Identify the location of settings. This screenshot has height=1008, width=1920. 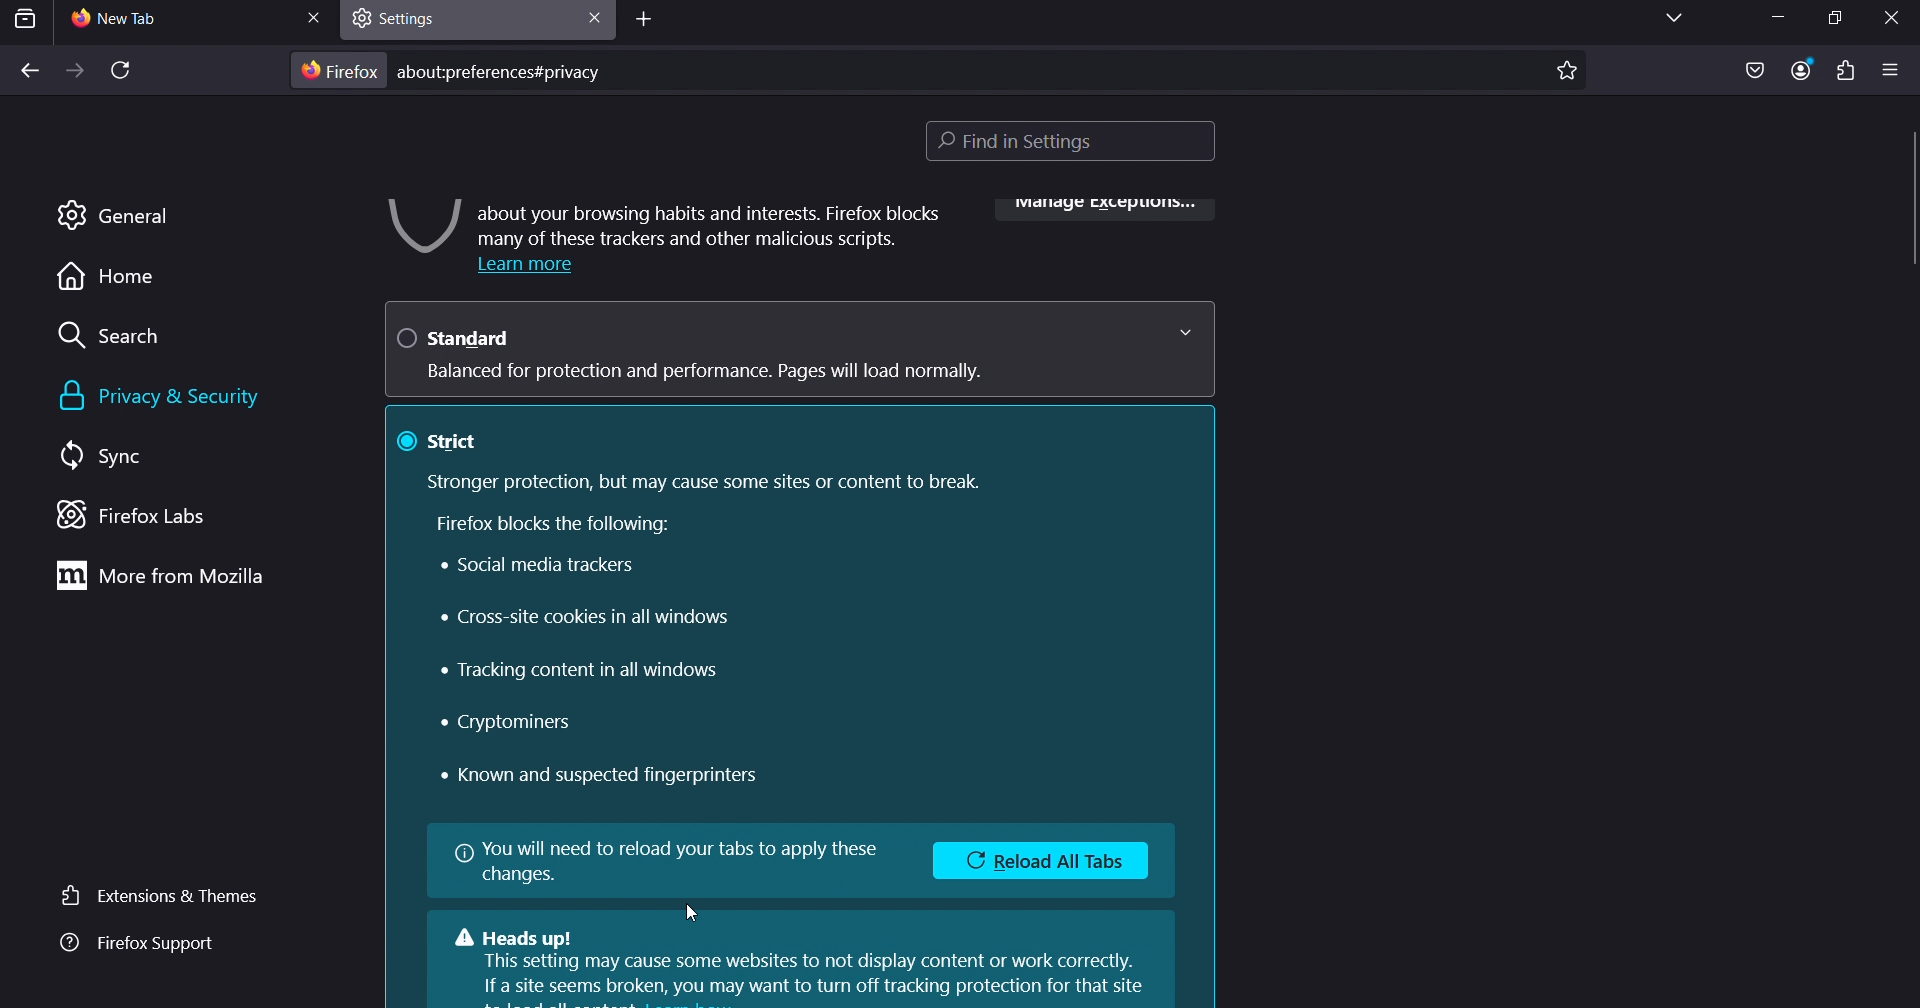
(409, 17).